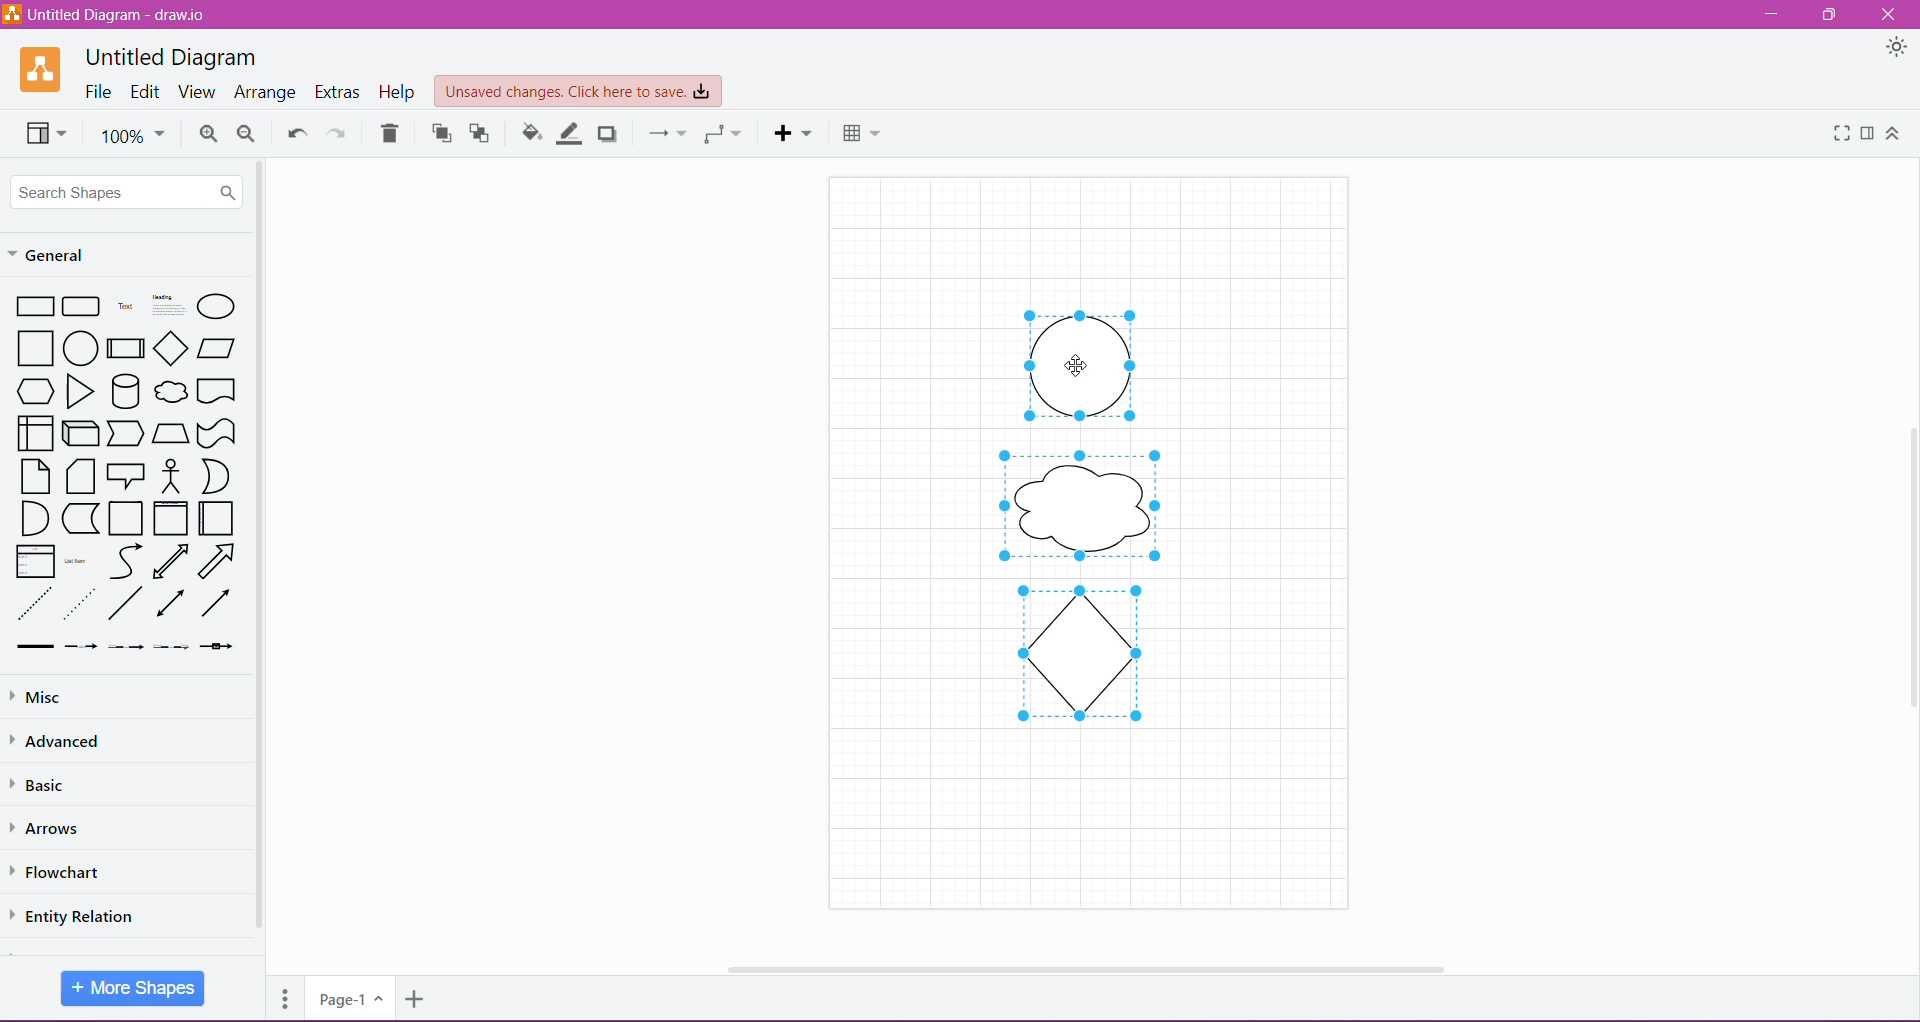 The height and width of the screenshot is (1022, 1920). Describe the element at coordinates (260, 547) in the screenshot. I see `Vertical Scroll Bar` at that location.